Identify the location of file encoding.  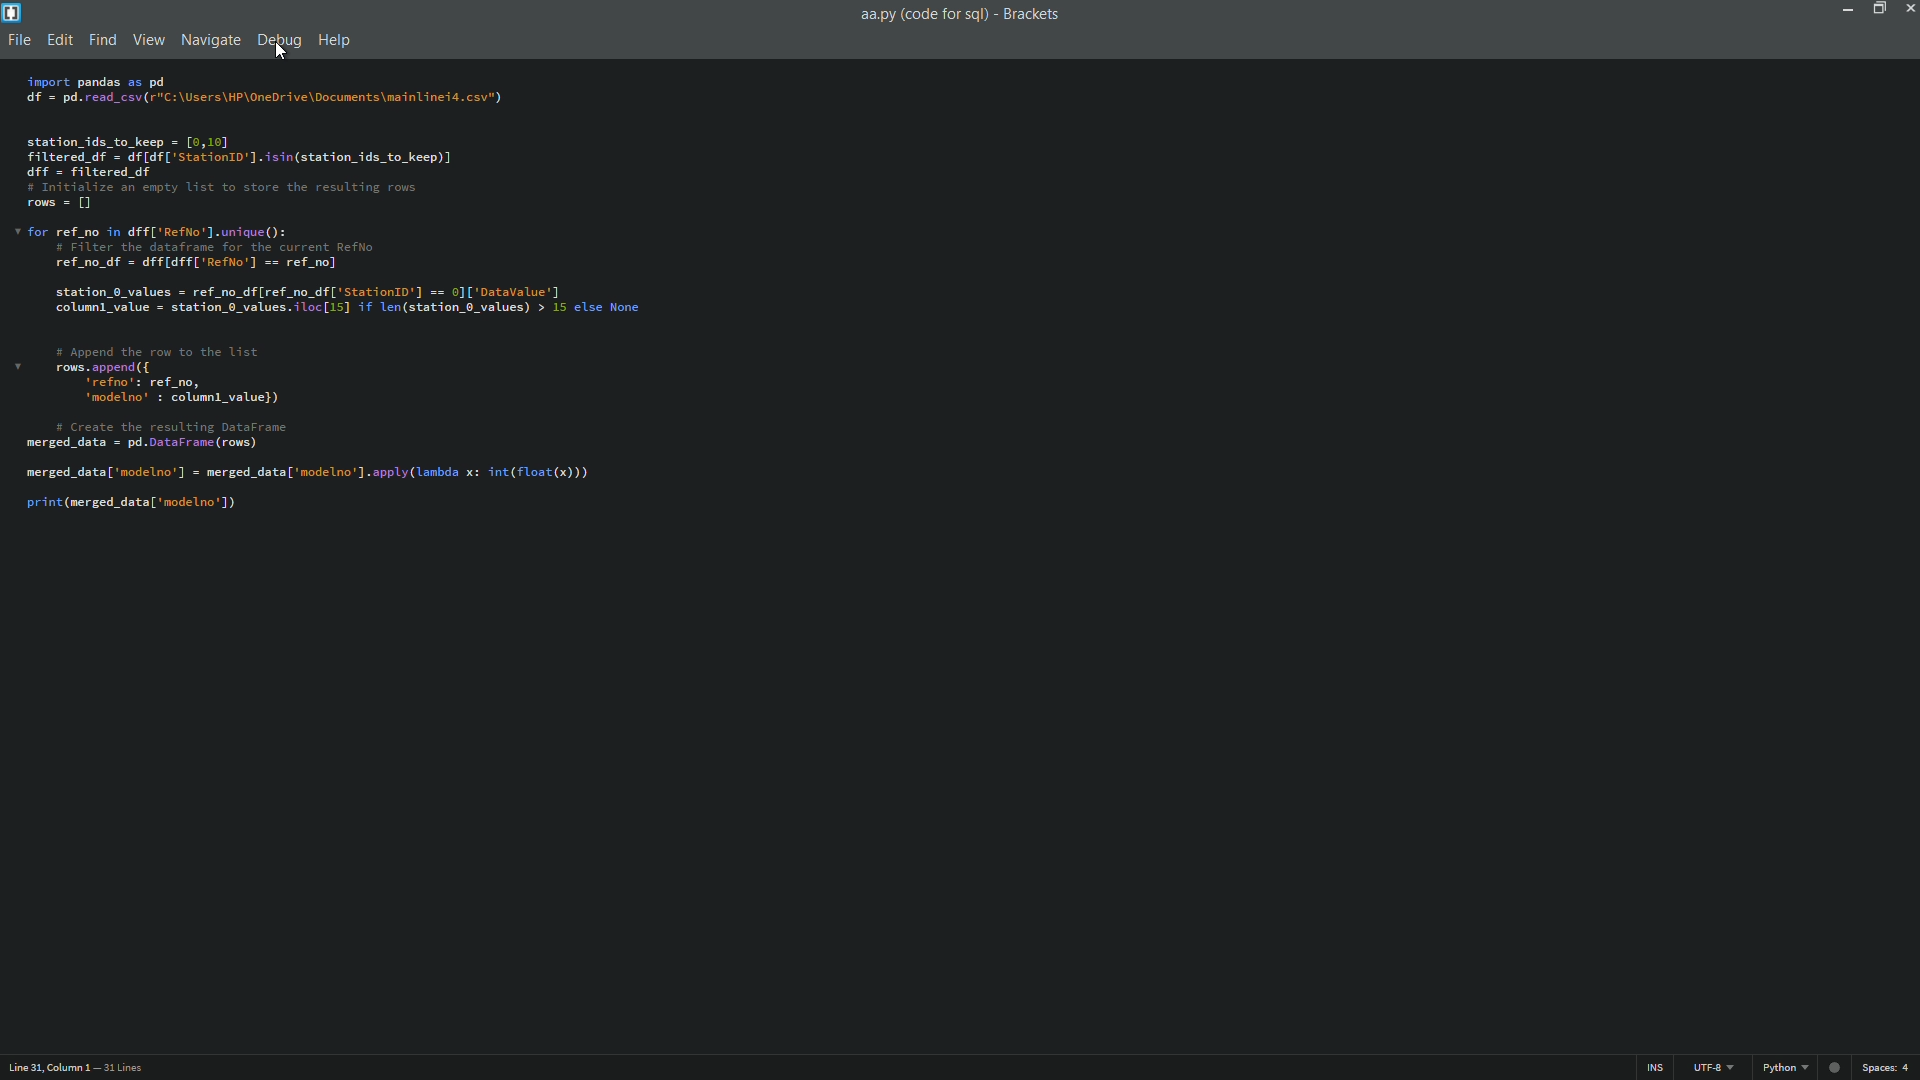
(1711, 1069).